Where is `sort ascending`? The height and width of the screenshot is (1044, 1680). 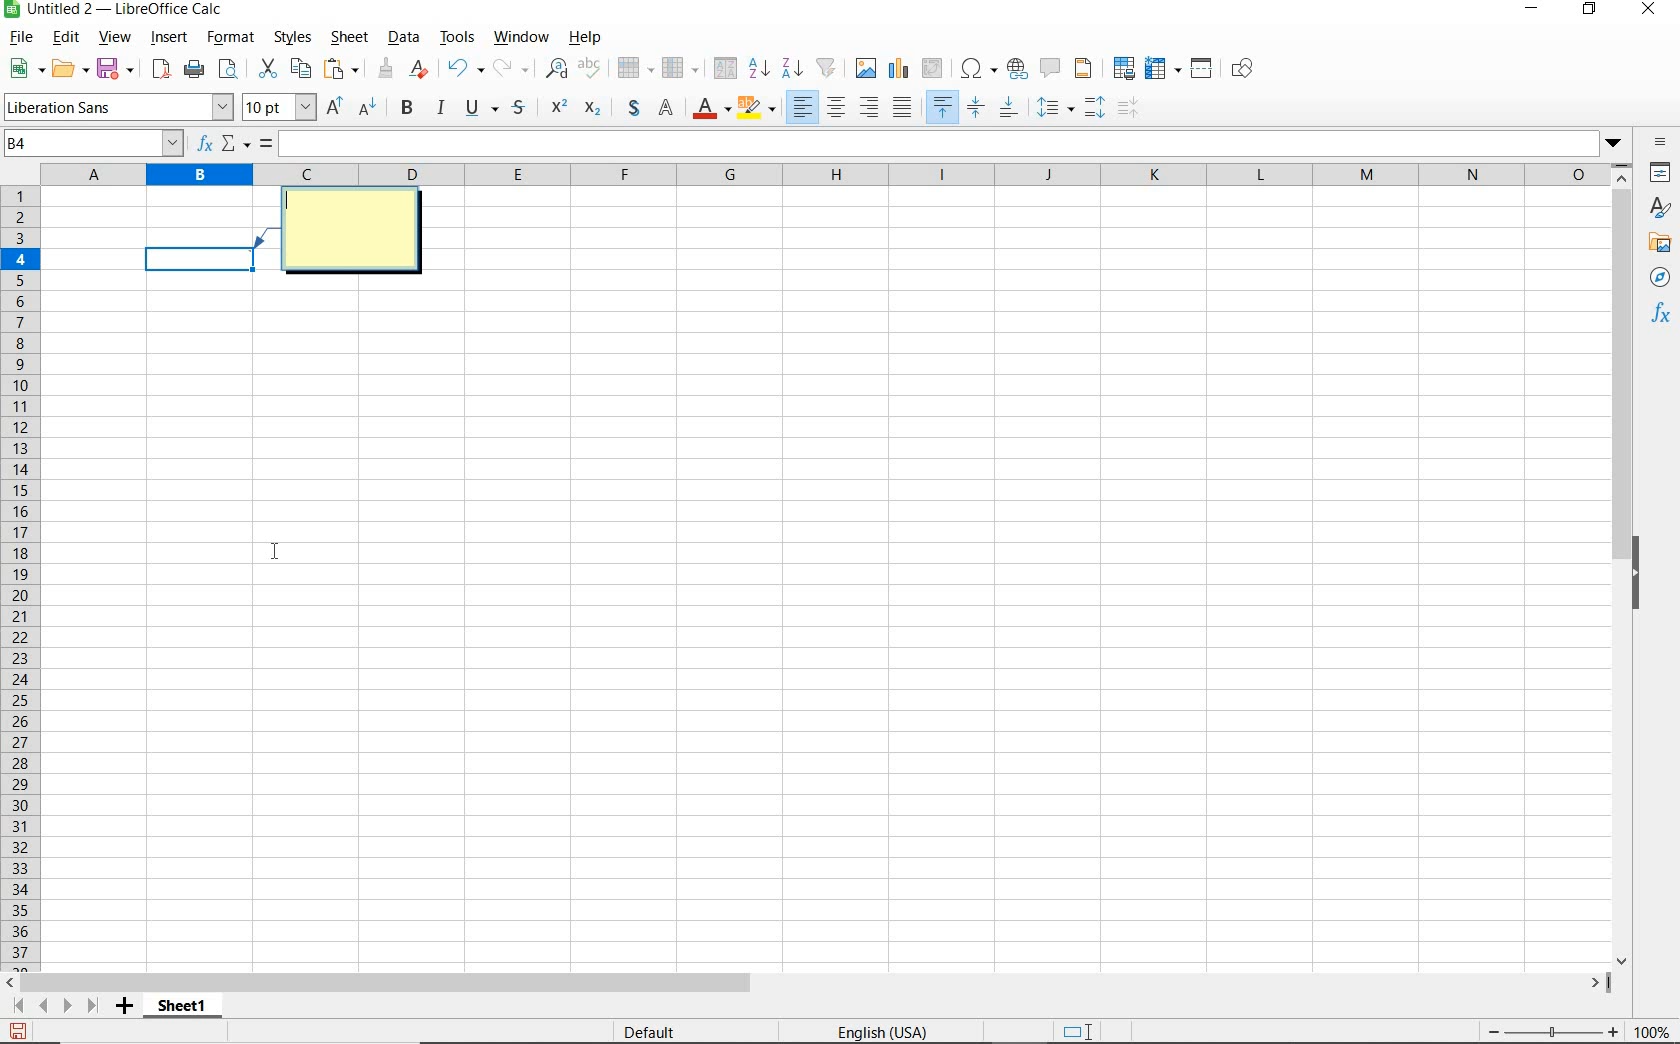
sort ascending is located at coordinates (758, 70).